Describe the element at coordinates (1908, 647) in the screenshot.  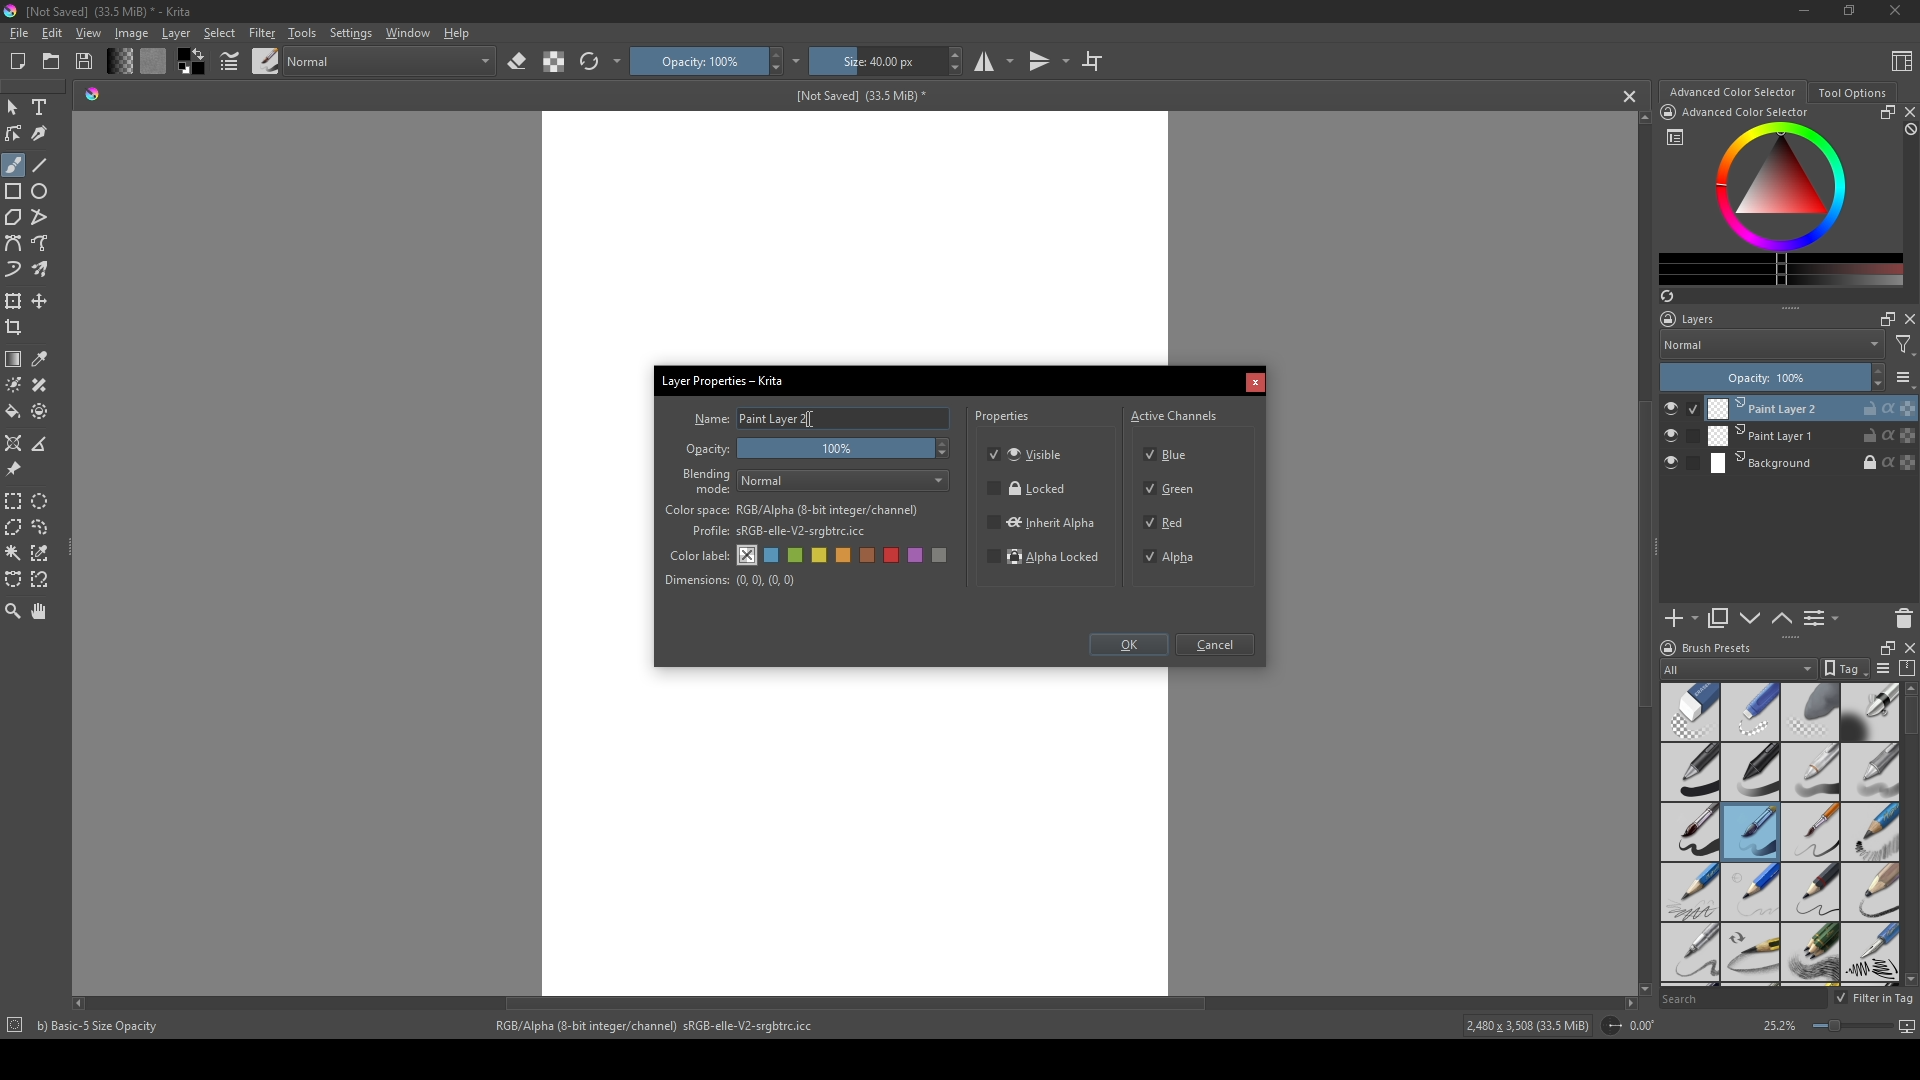
I see `close` at that location.